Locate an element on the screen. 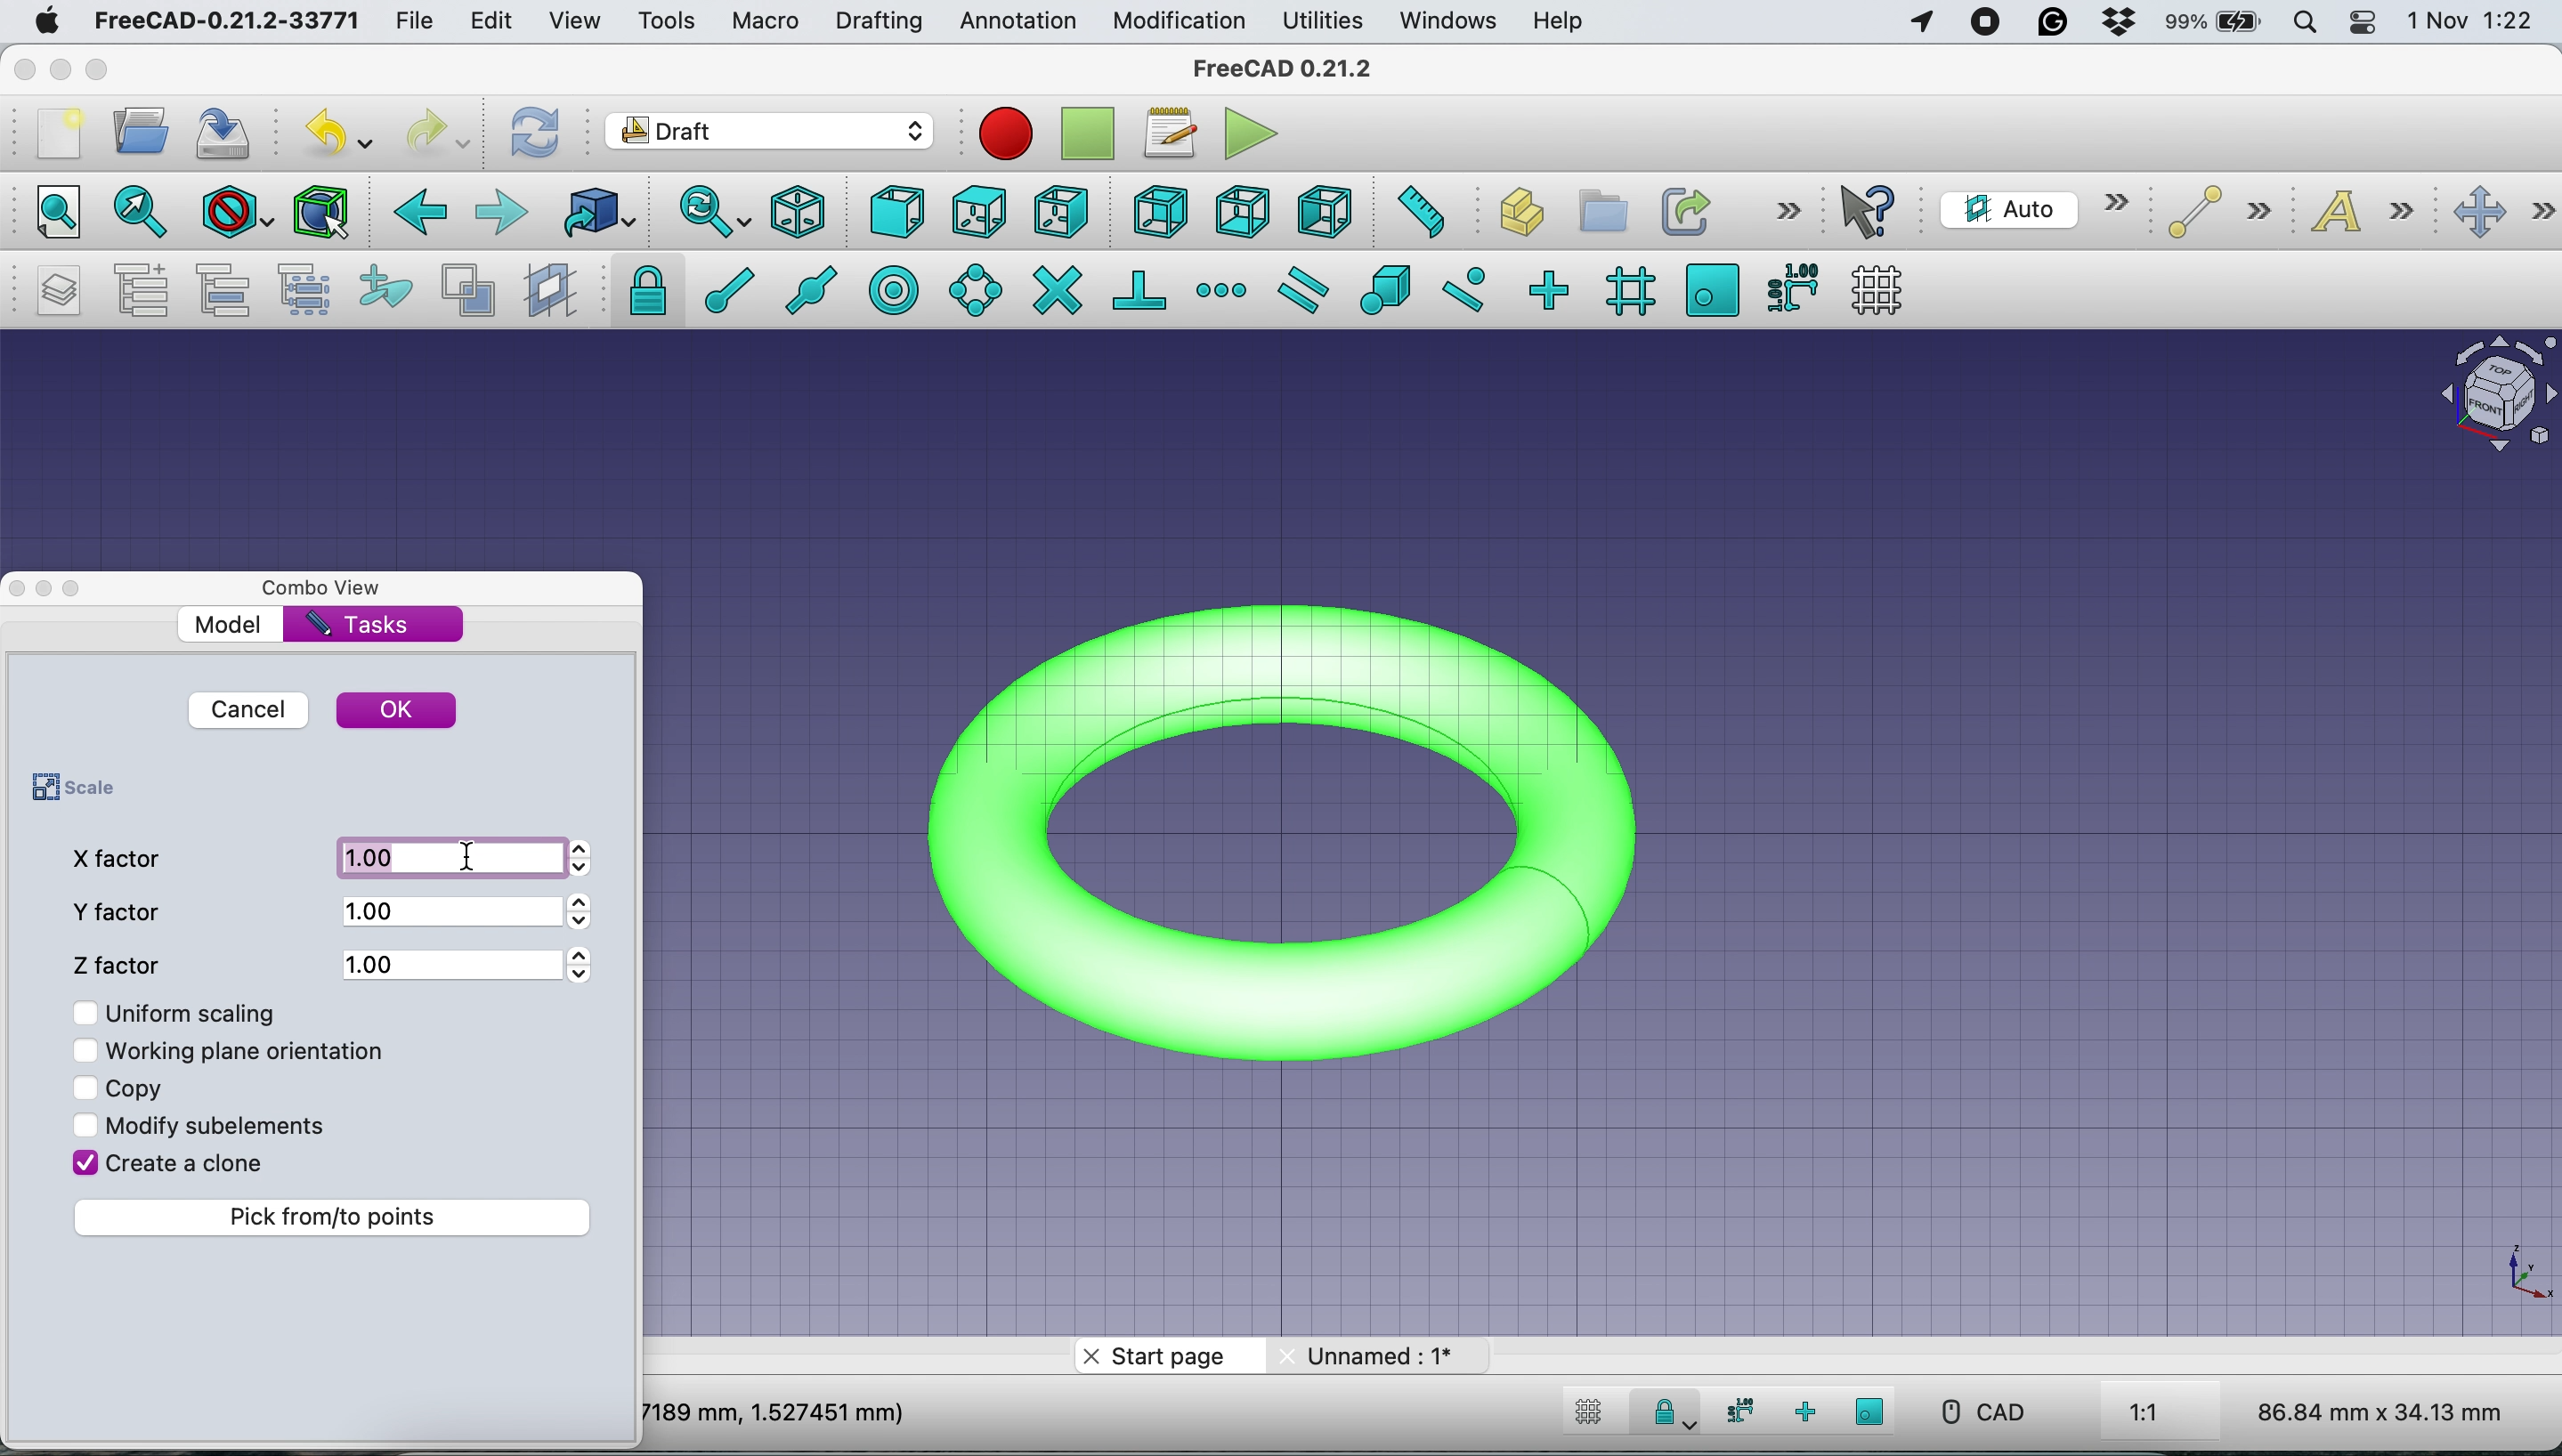 This screenshot has height=1456, width=2562. Checkbox is located at coordinates (83, 1009).